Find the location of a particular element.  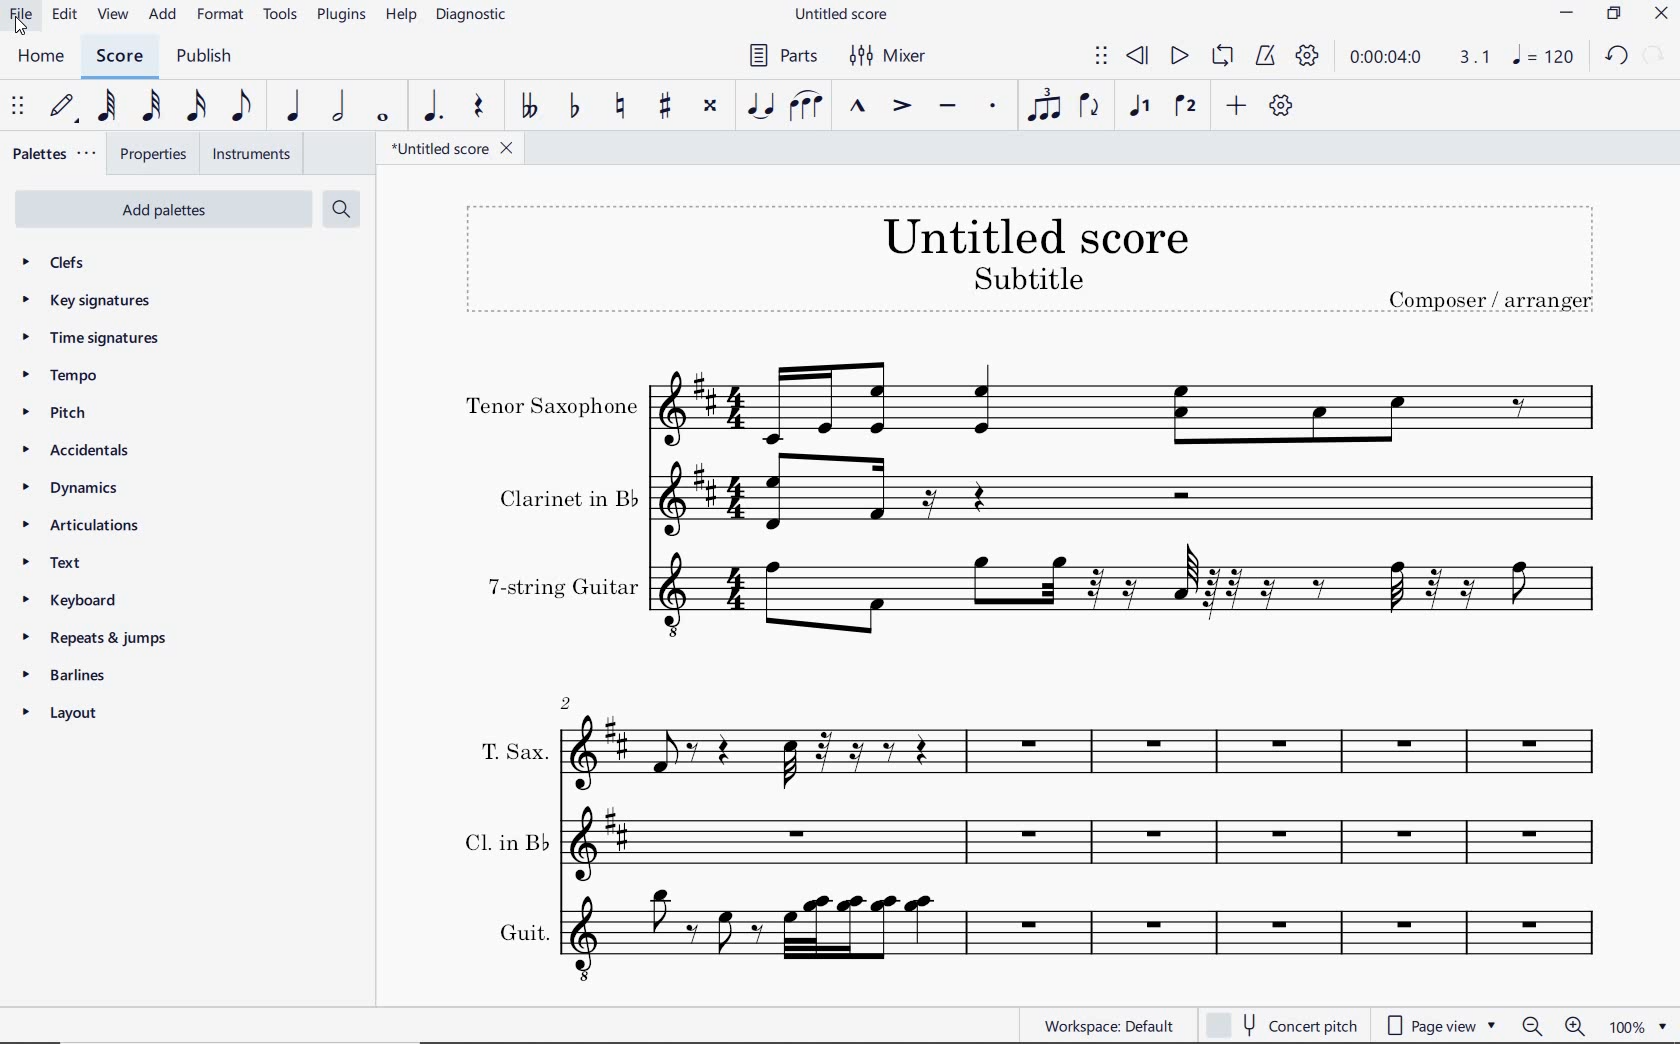

PLAYBACK SETTINGS is located at coordinates (1310, 58).